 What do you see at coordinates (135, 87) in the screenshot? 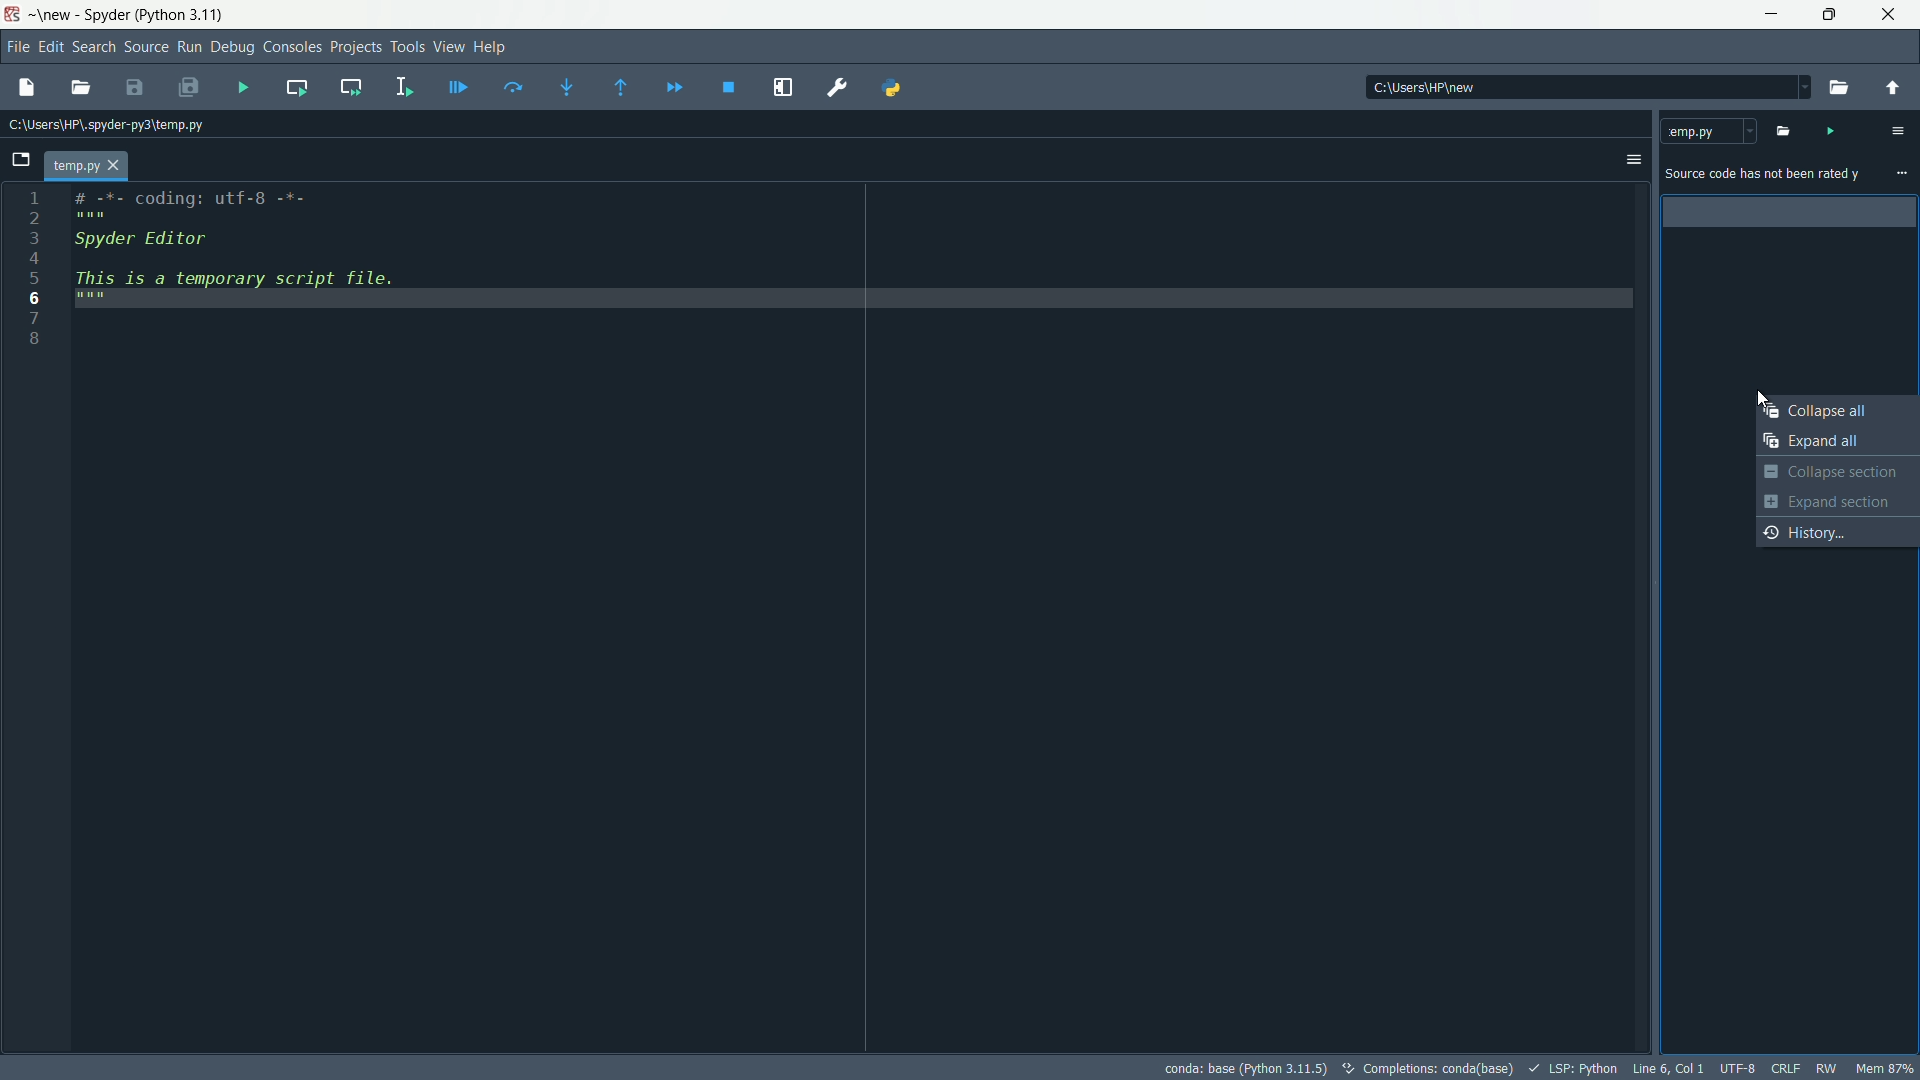
I see `save file` at bounding box center [135, 87].